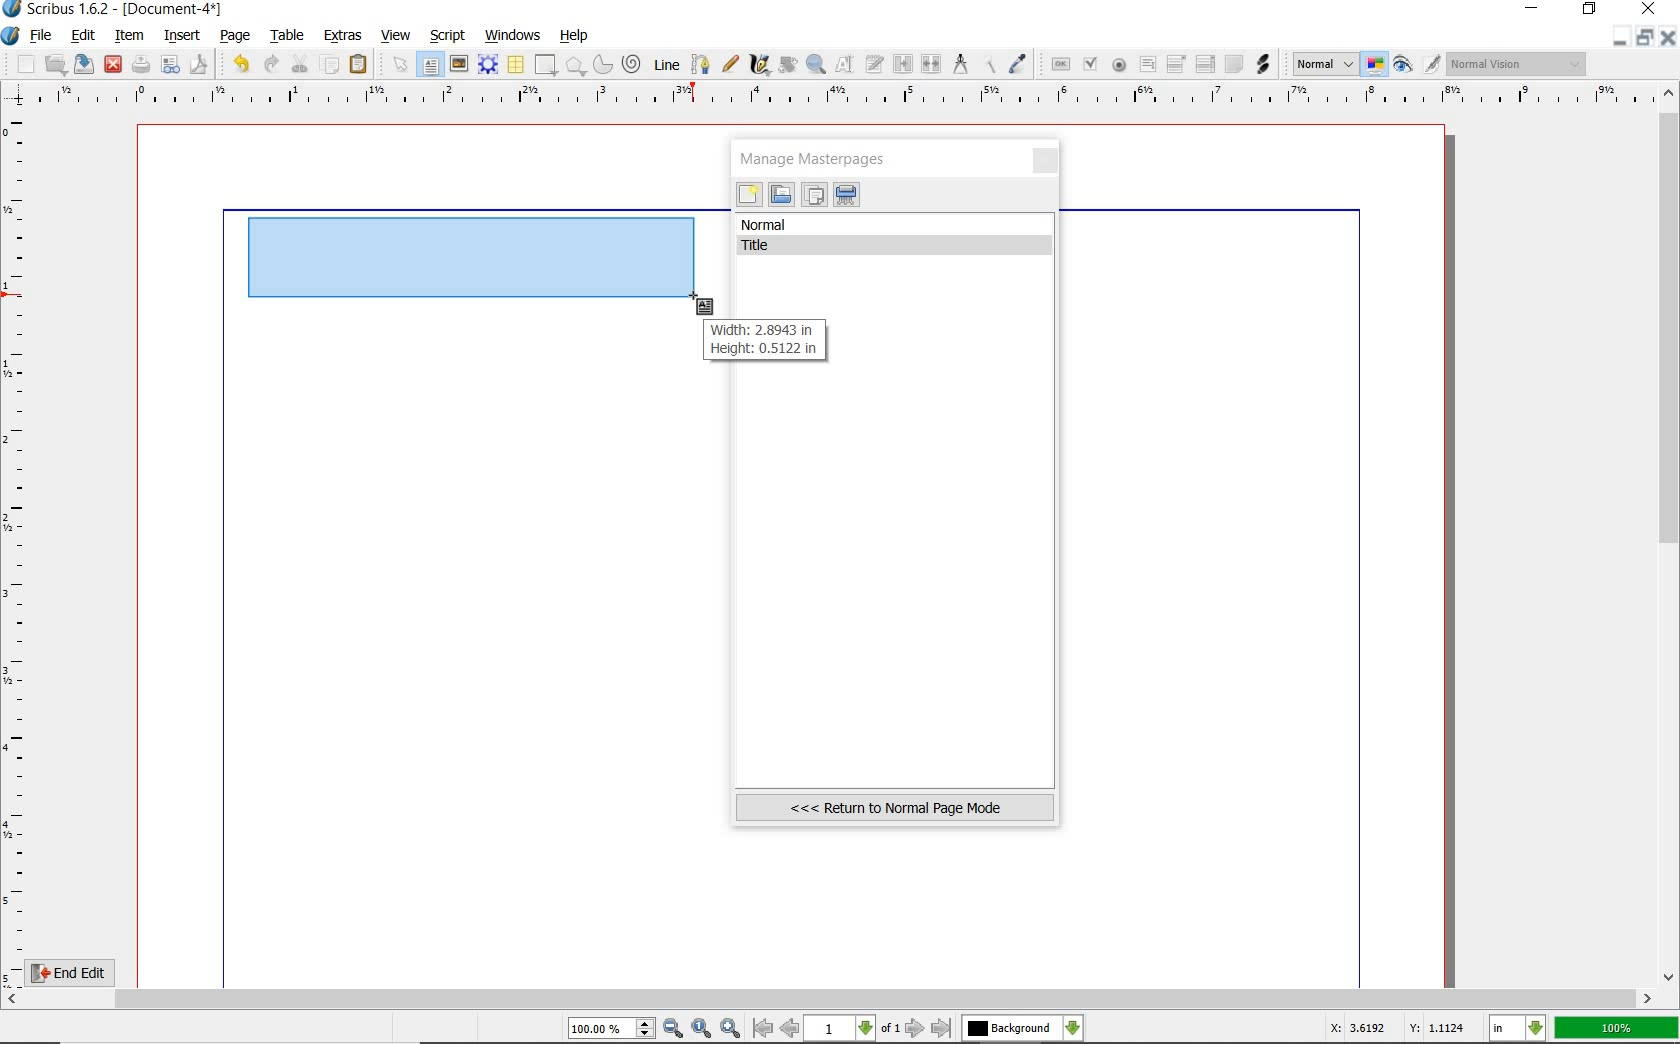 This screenshot has width=1680, height=1044. I want to click on cut, so click(300, 63).